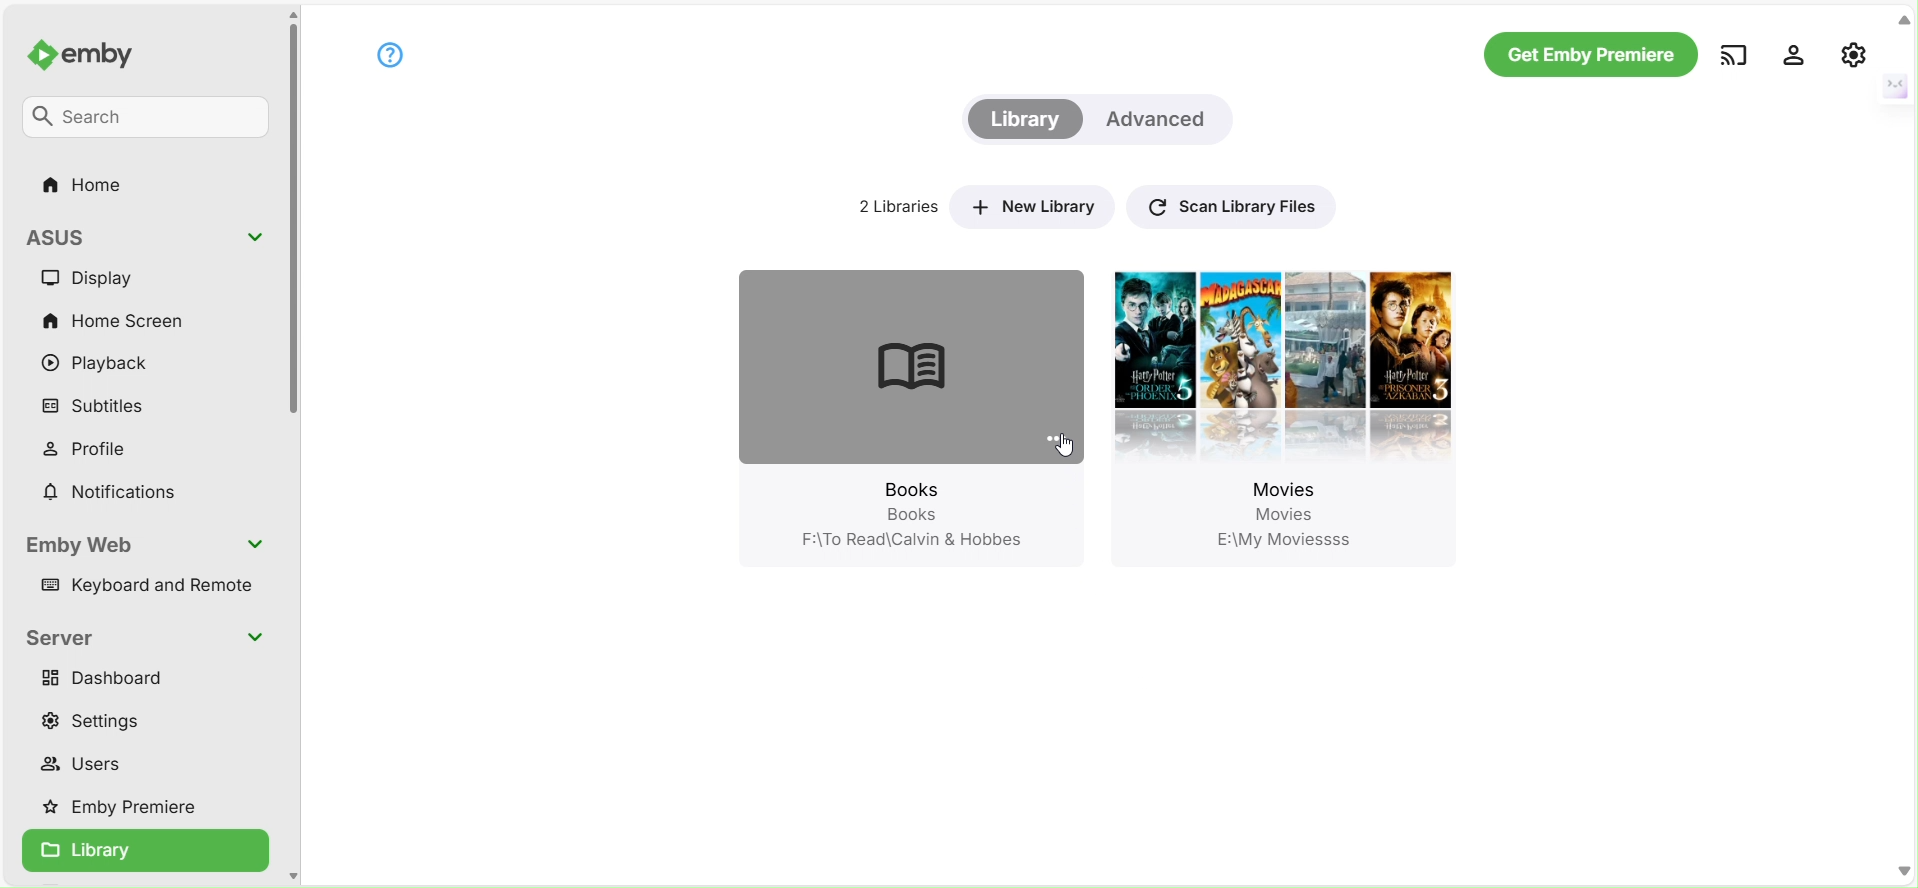 The height and width of the screenshot is (888, 1918). What do you see at coordinates (1051, 438) in the screenshot?
I see `options` at bounding box center [1051, 438].